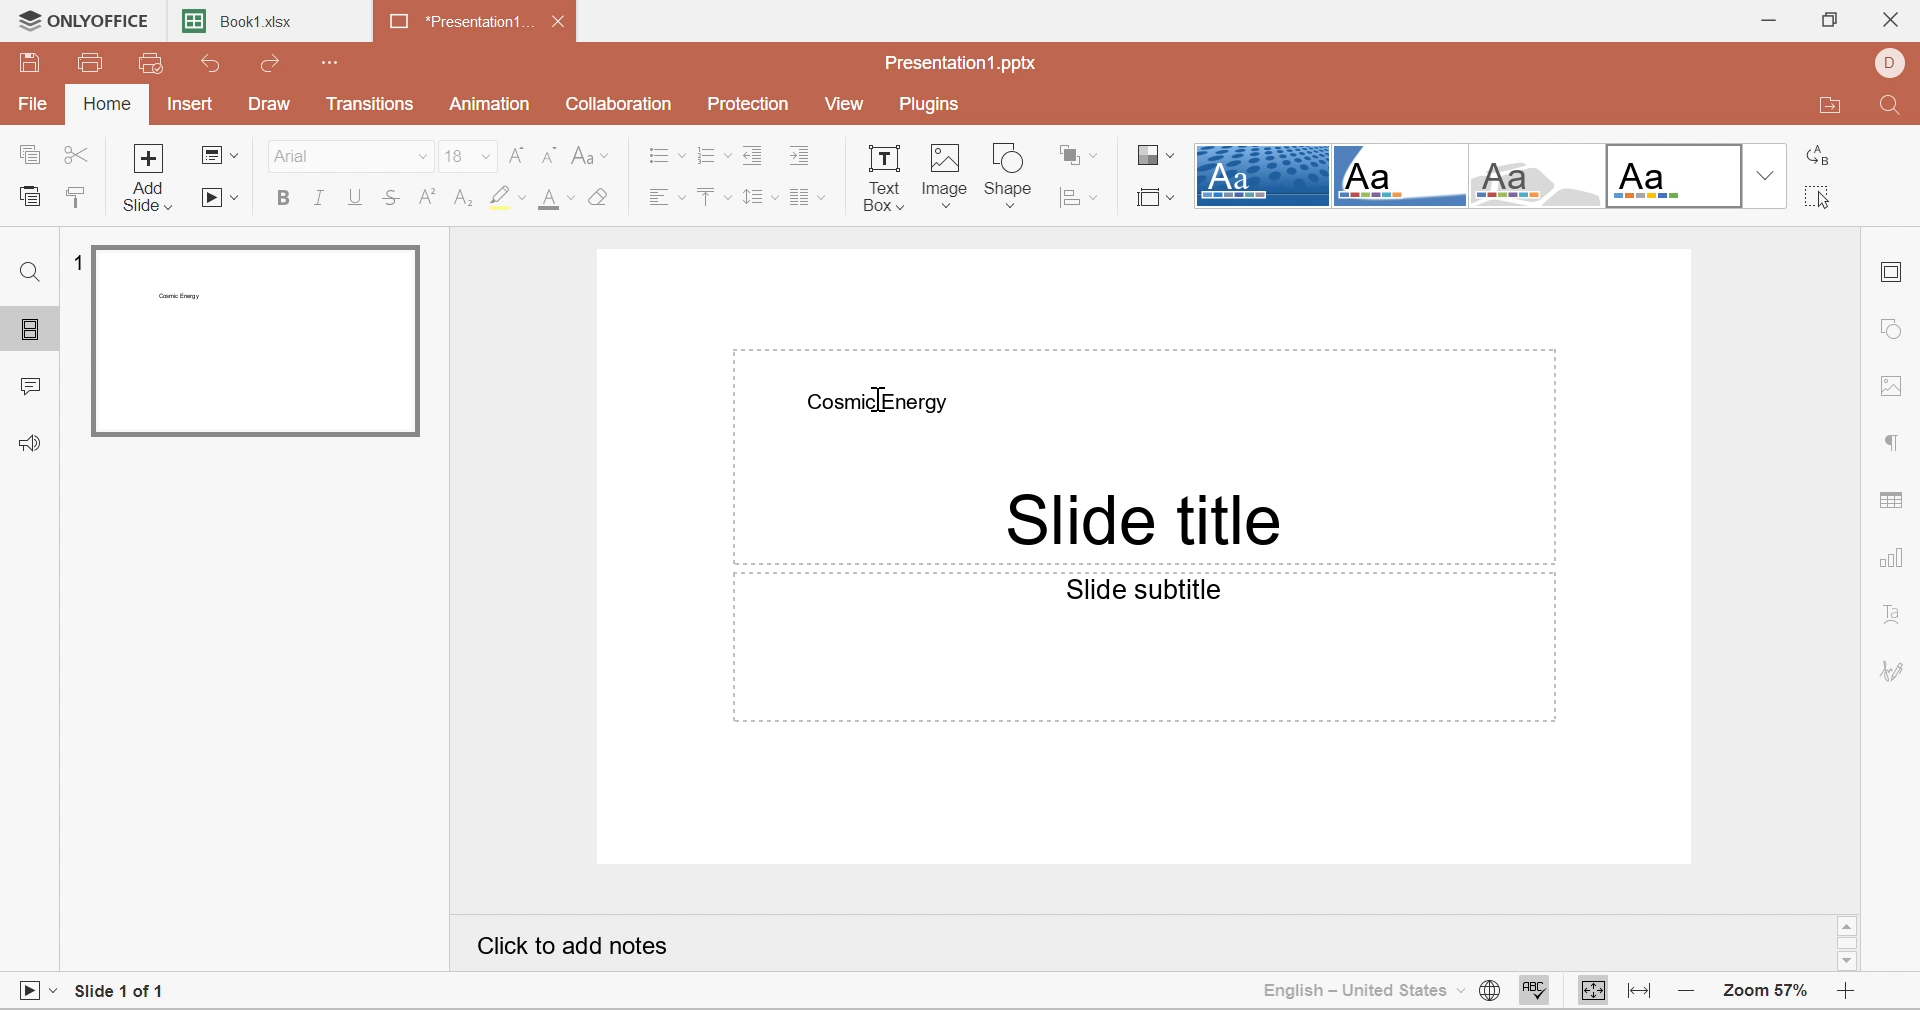 This screenshot has height=1010, width=1920. Describe the element at coordinates (508, 197) in the screenshot. I see `Highlight color` at that location.